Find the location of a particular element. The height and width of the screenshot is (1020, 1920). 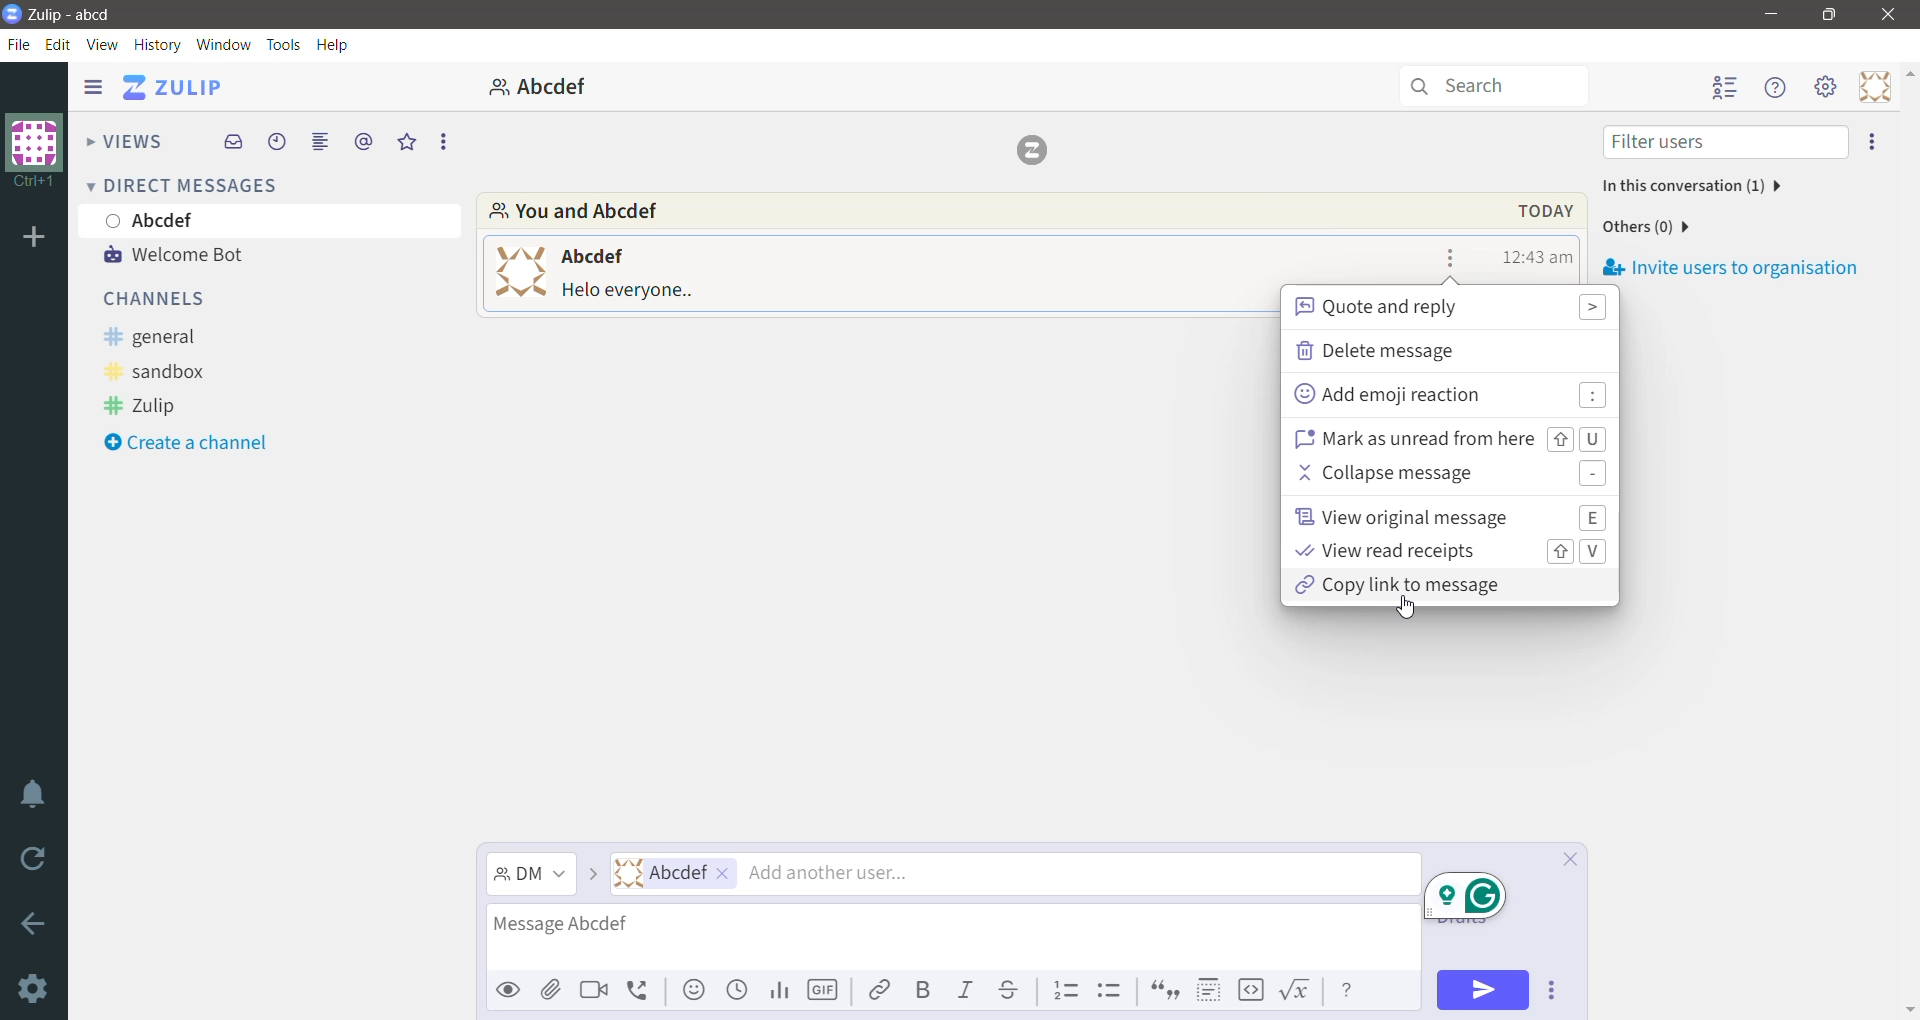

Message Date, Time is located at coordinates (1535, 211).